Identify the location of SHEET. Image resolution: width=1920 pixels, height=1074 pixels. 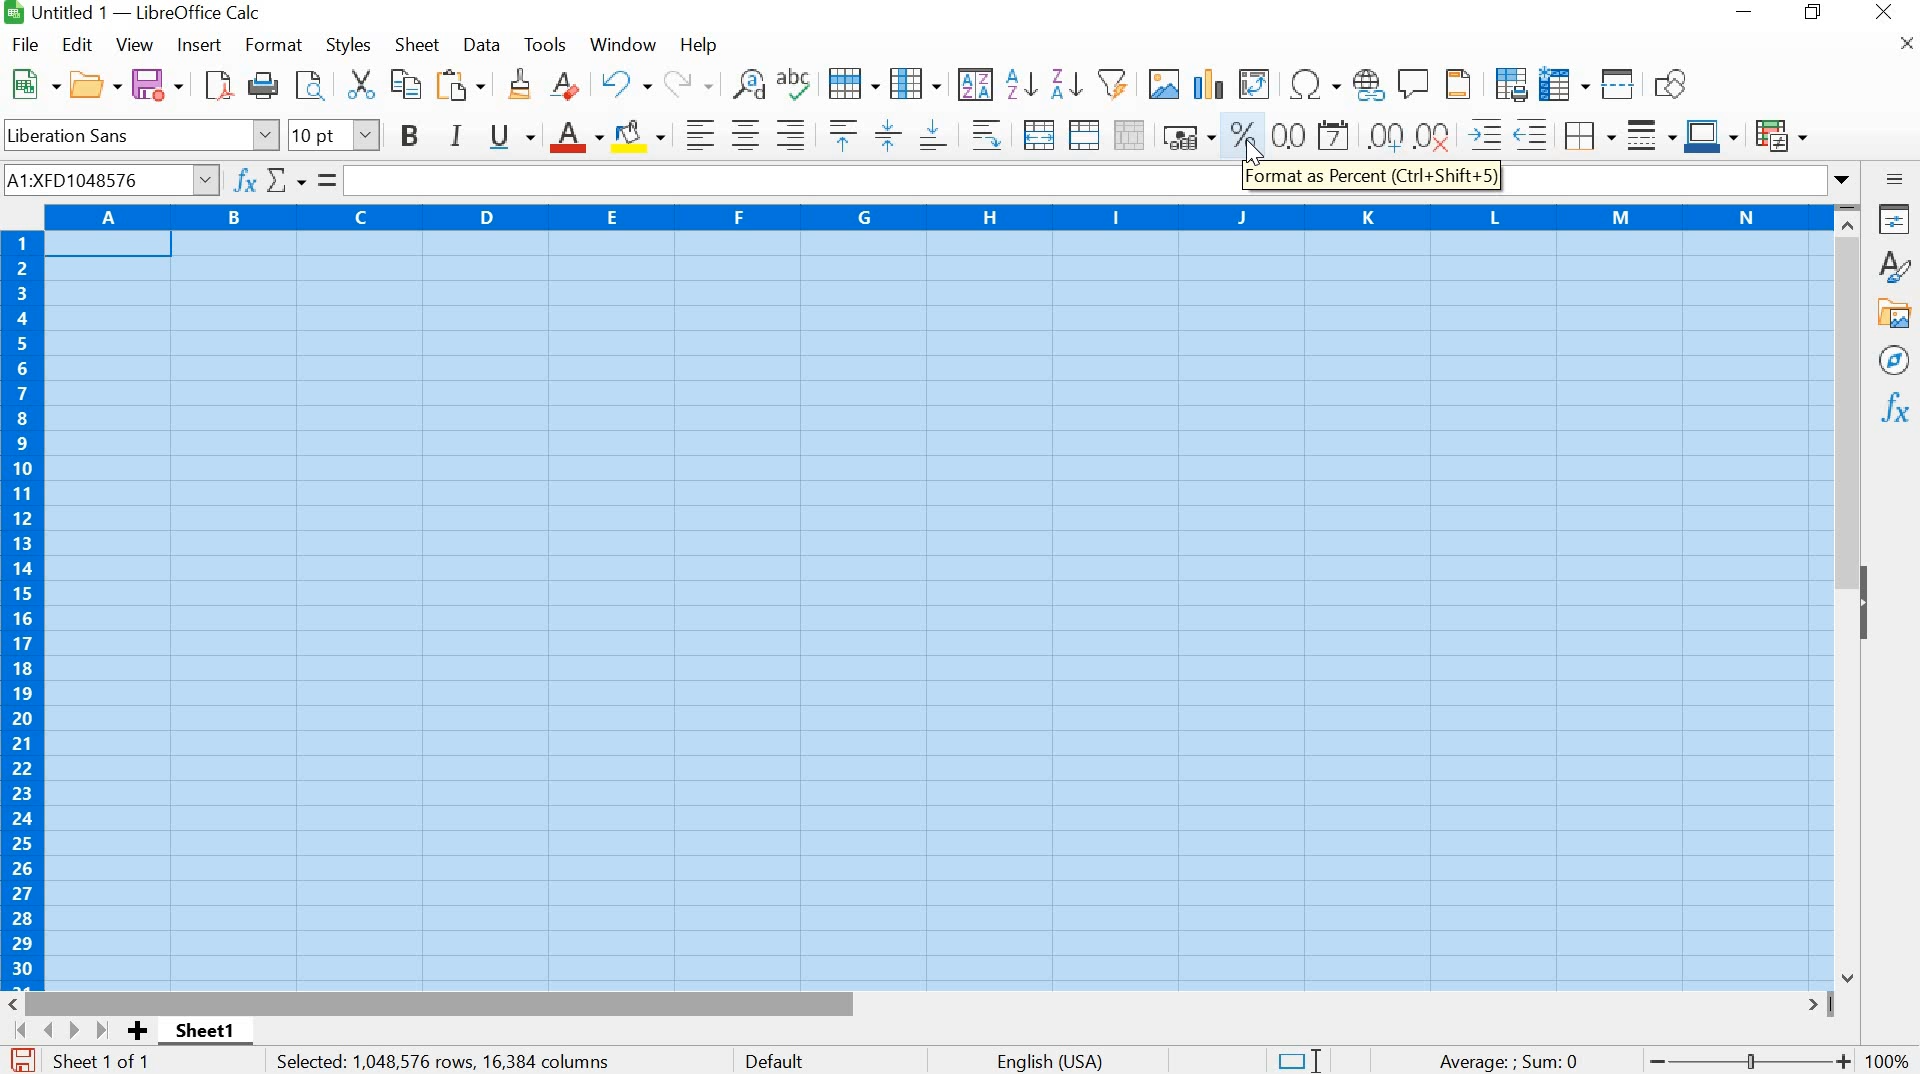
(420, 45).